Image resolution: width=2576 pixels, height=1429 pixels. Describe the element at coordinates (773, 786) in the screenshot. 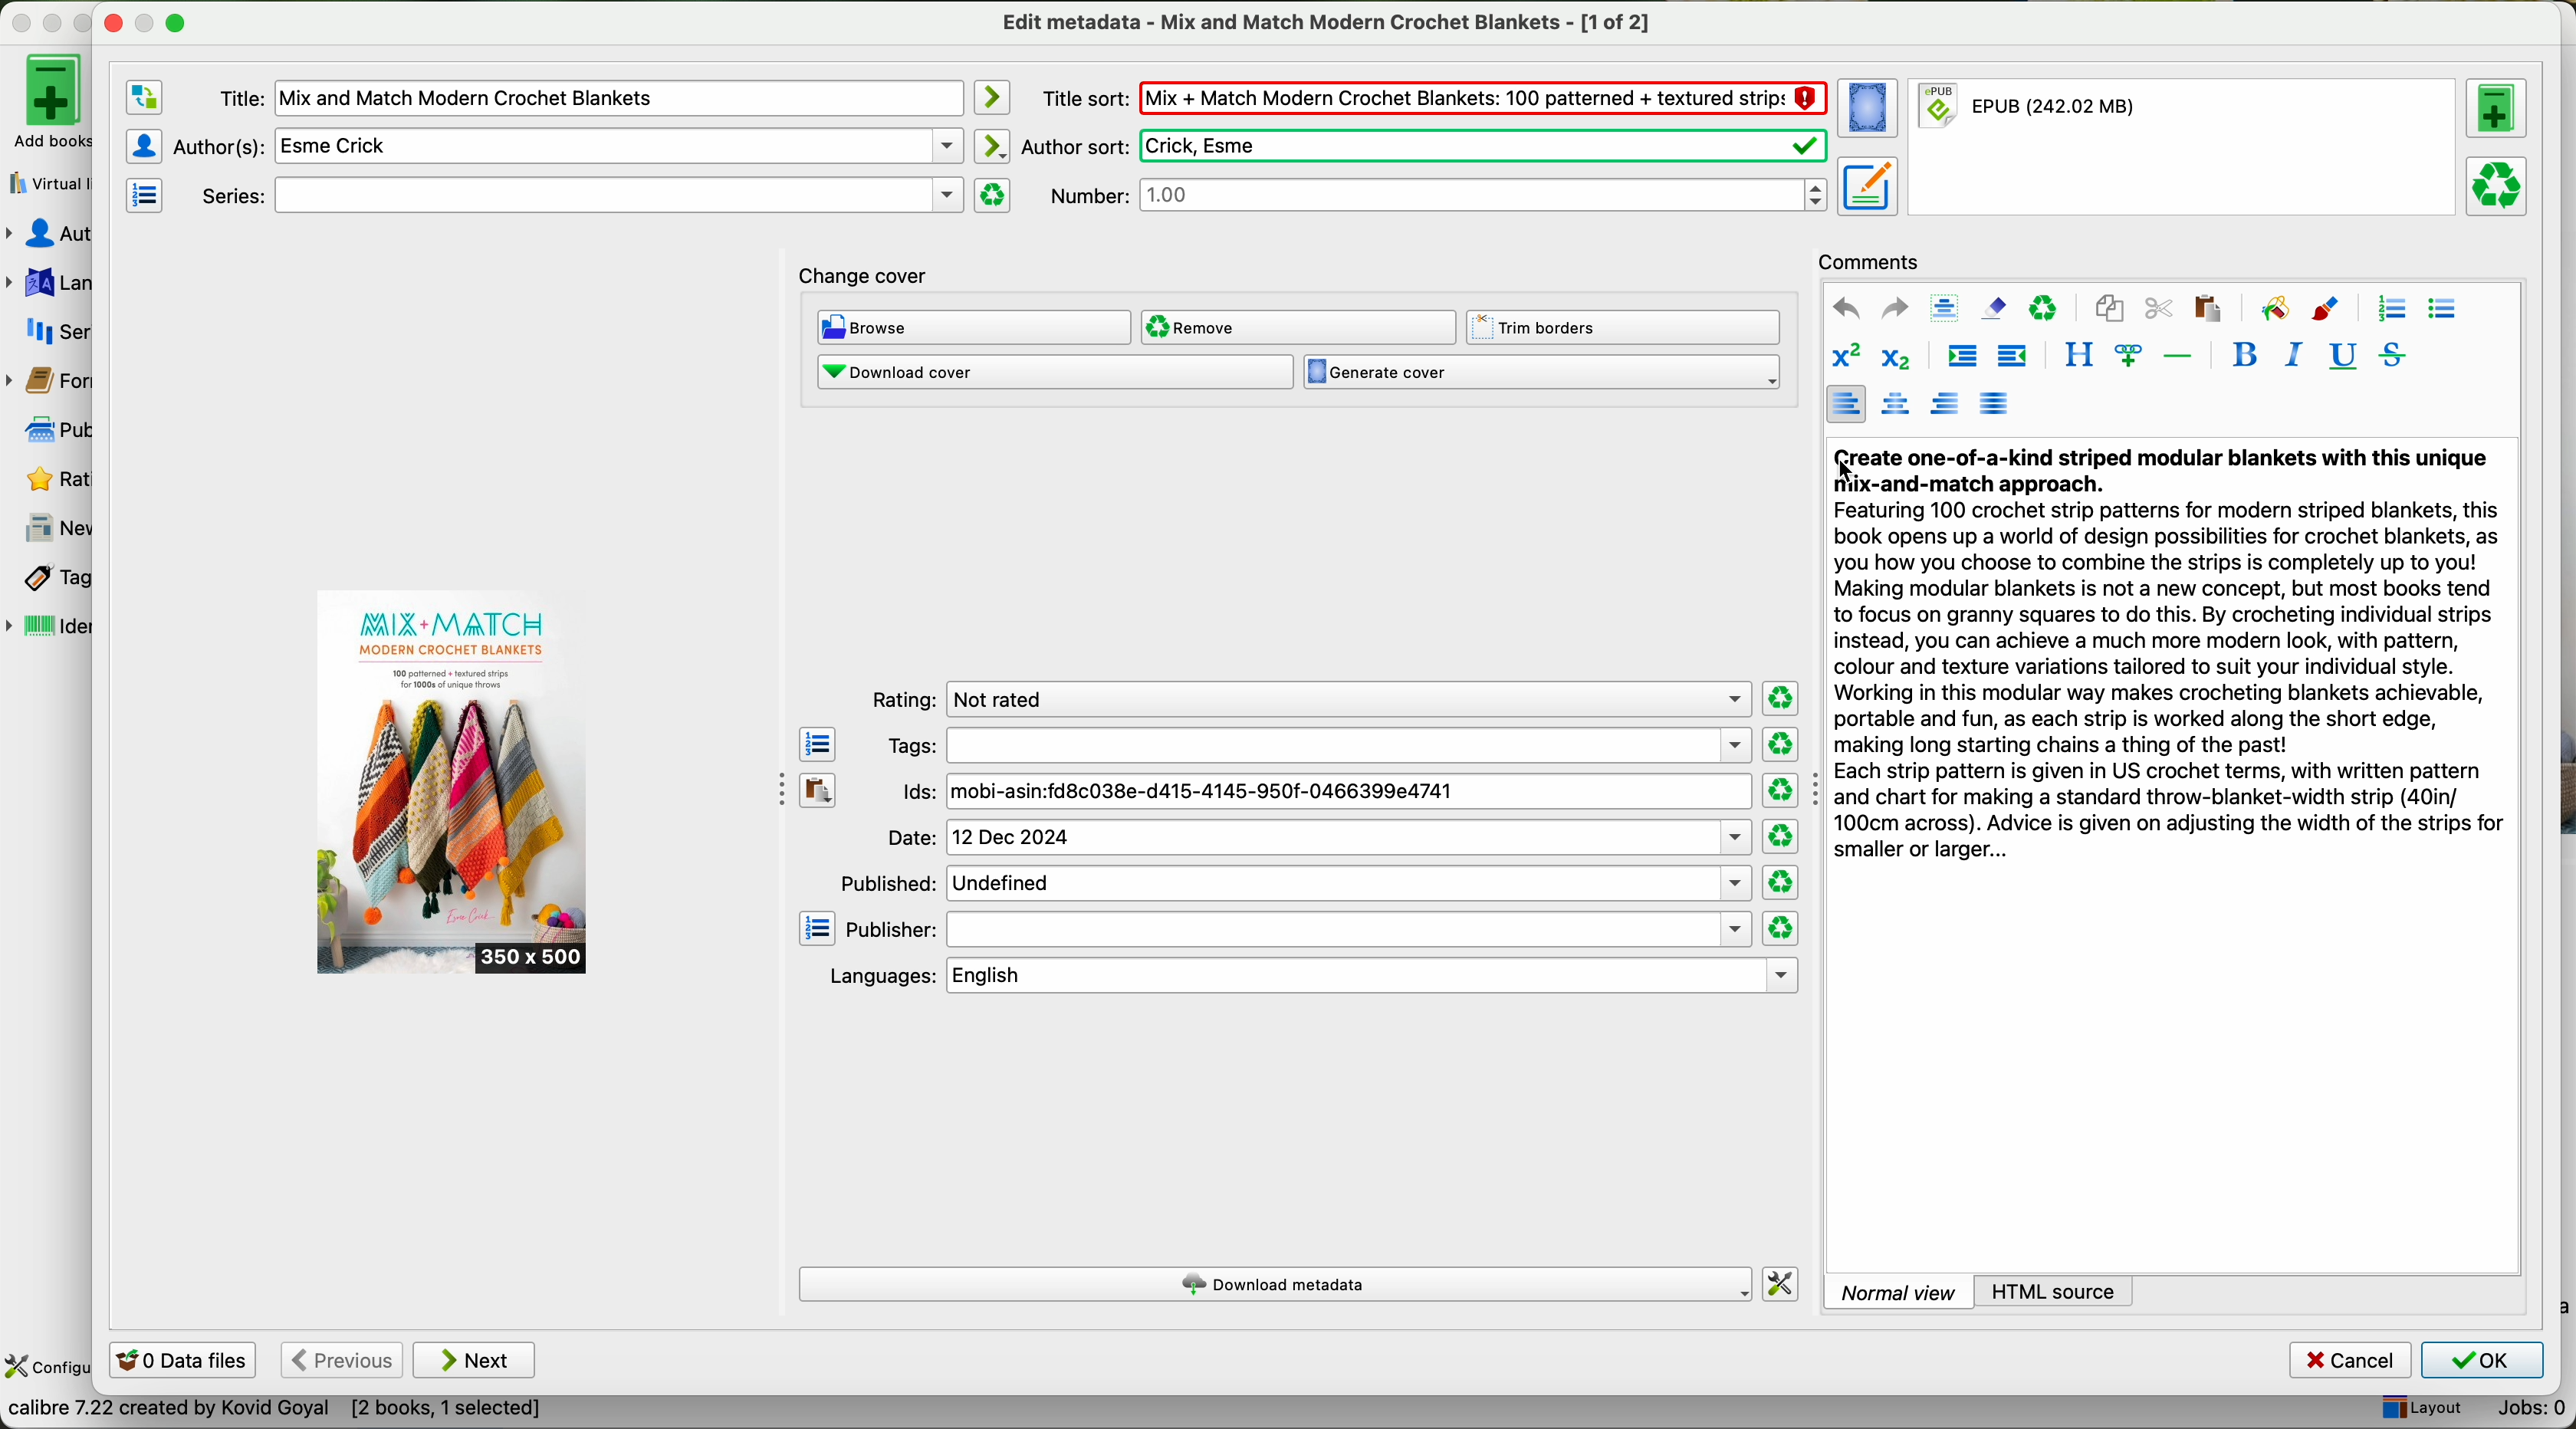

I see `three dots` at that location.